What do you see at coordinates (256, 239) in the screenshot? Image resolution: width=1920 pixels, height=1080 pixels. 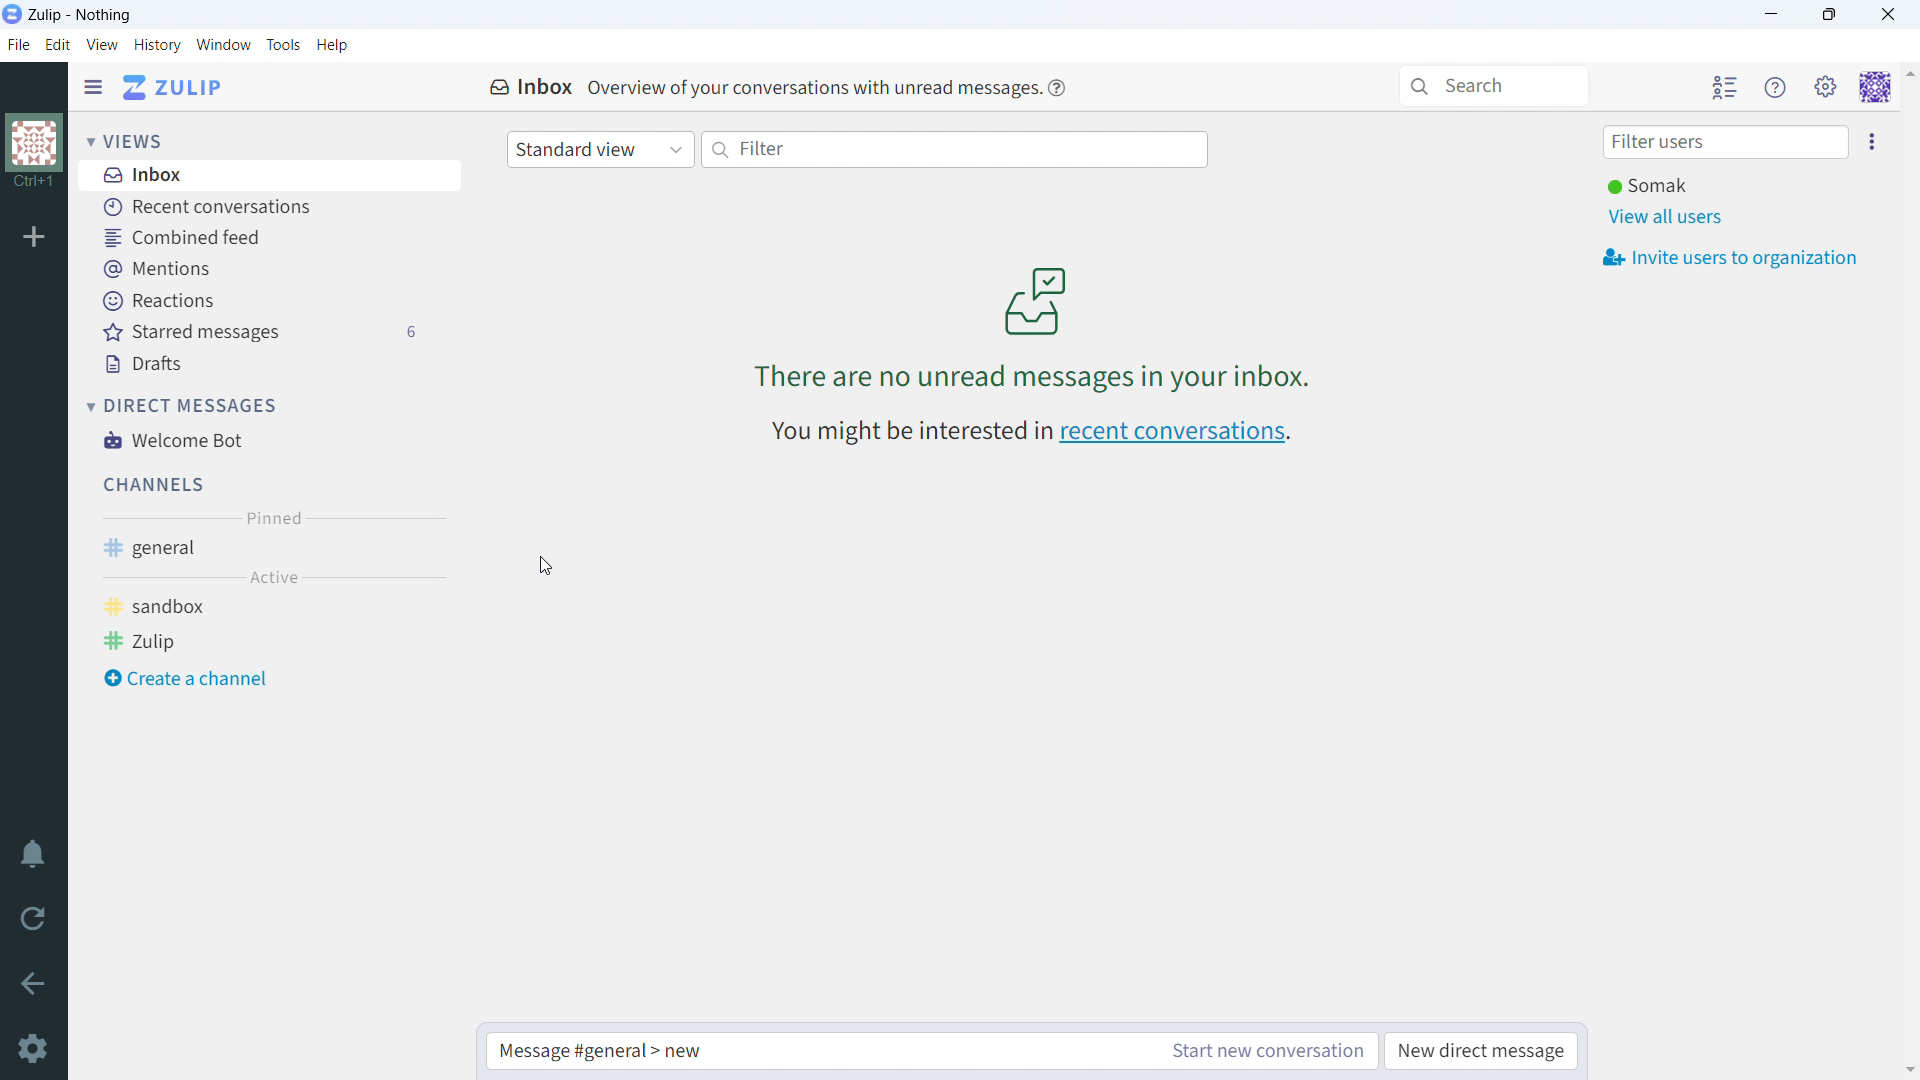 I see `combined feed` at bounding box center [256, 239].